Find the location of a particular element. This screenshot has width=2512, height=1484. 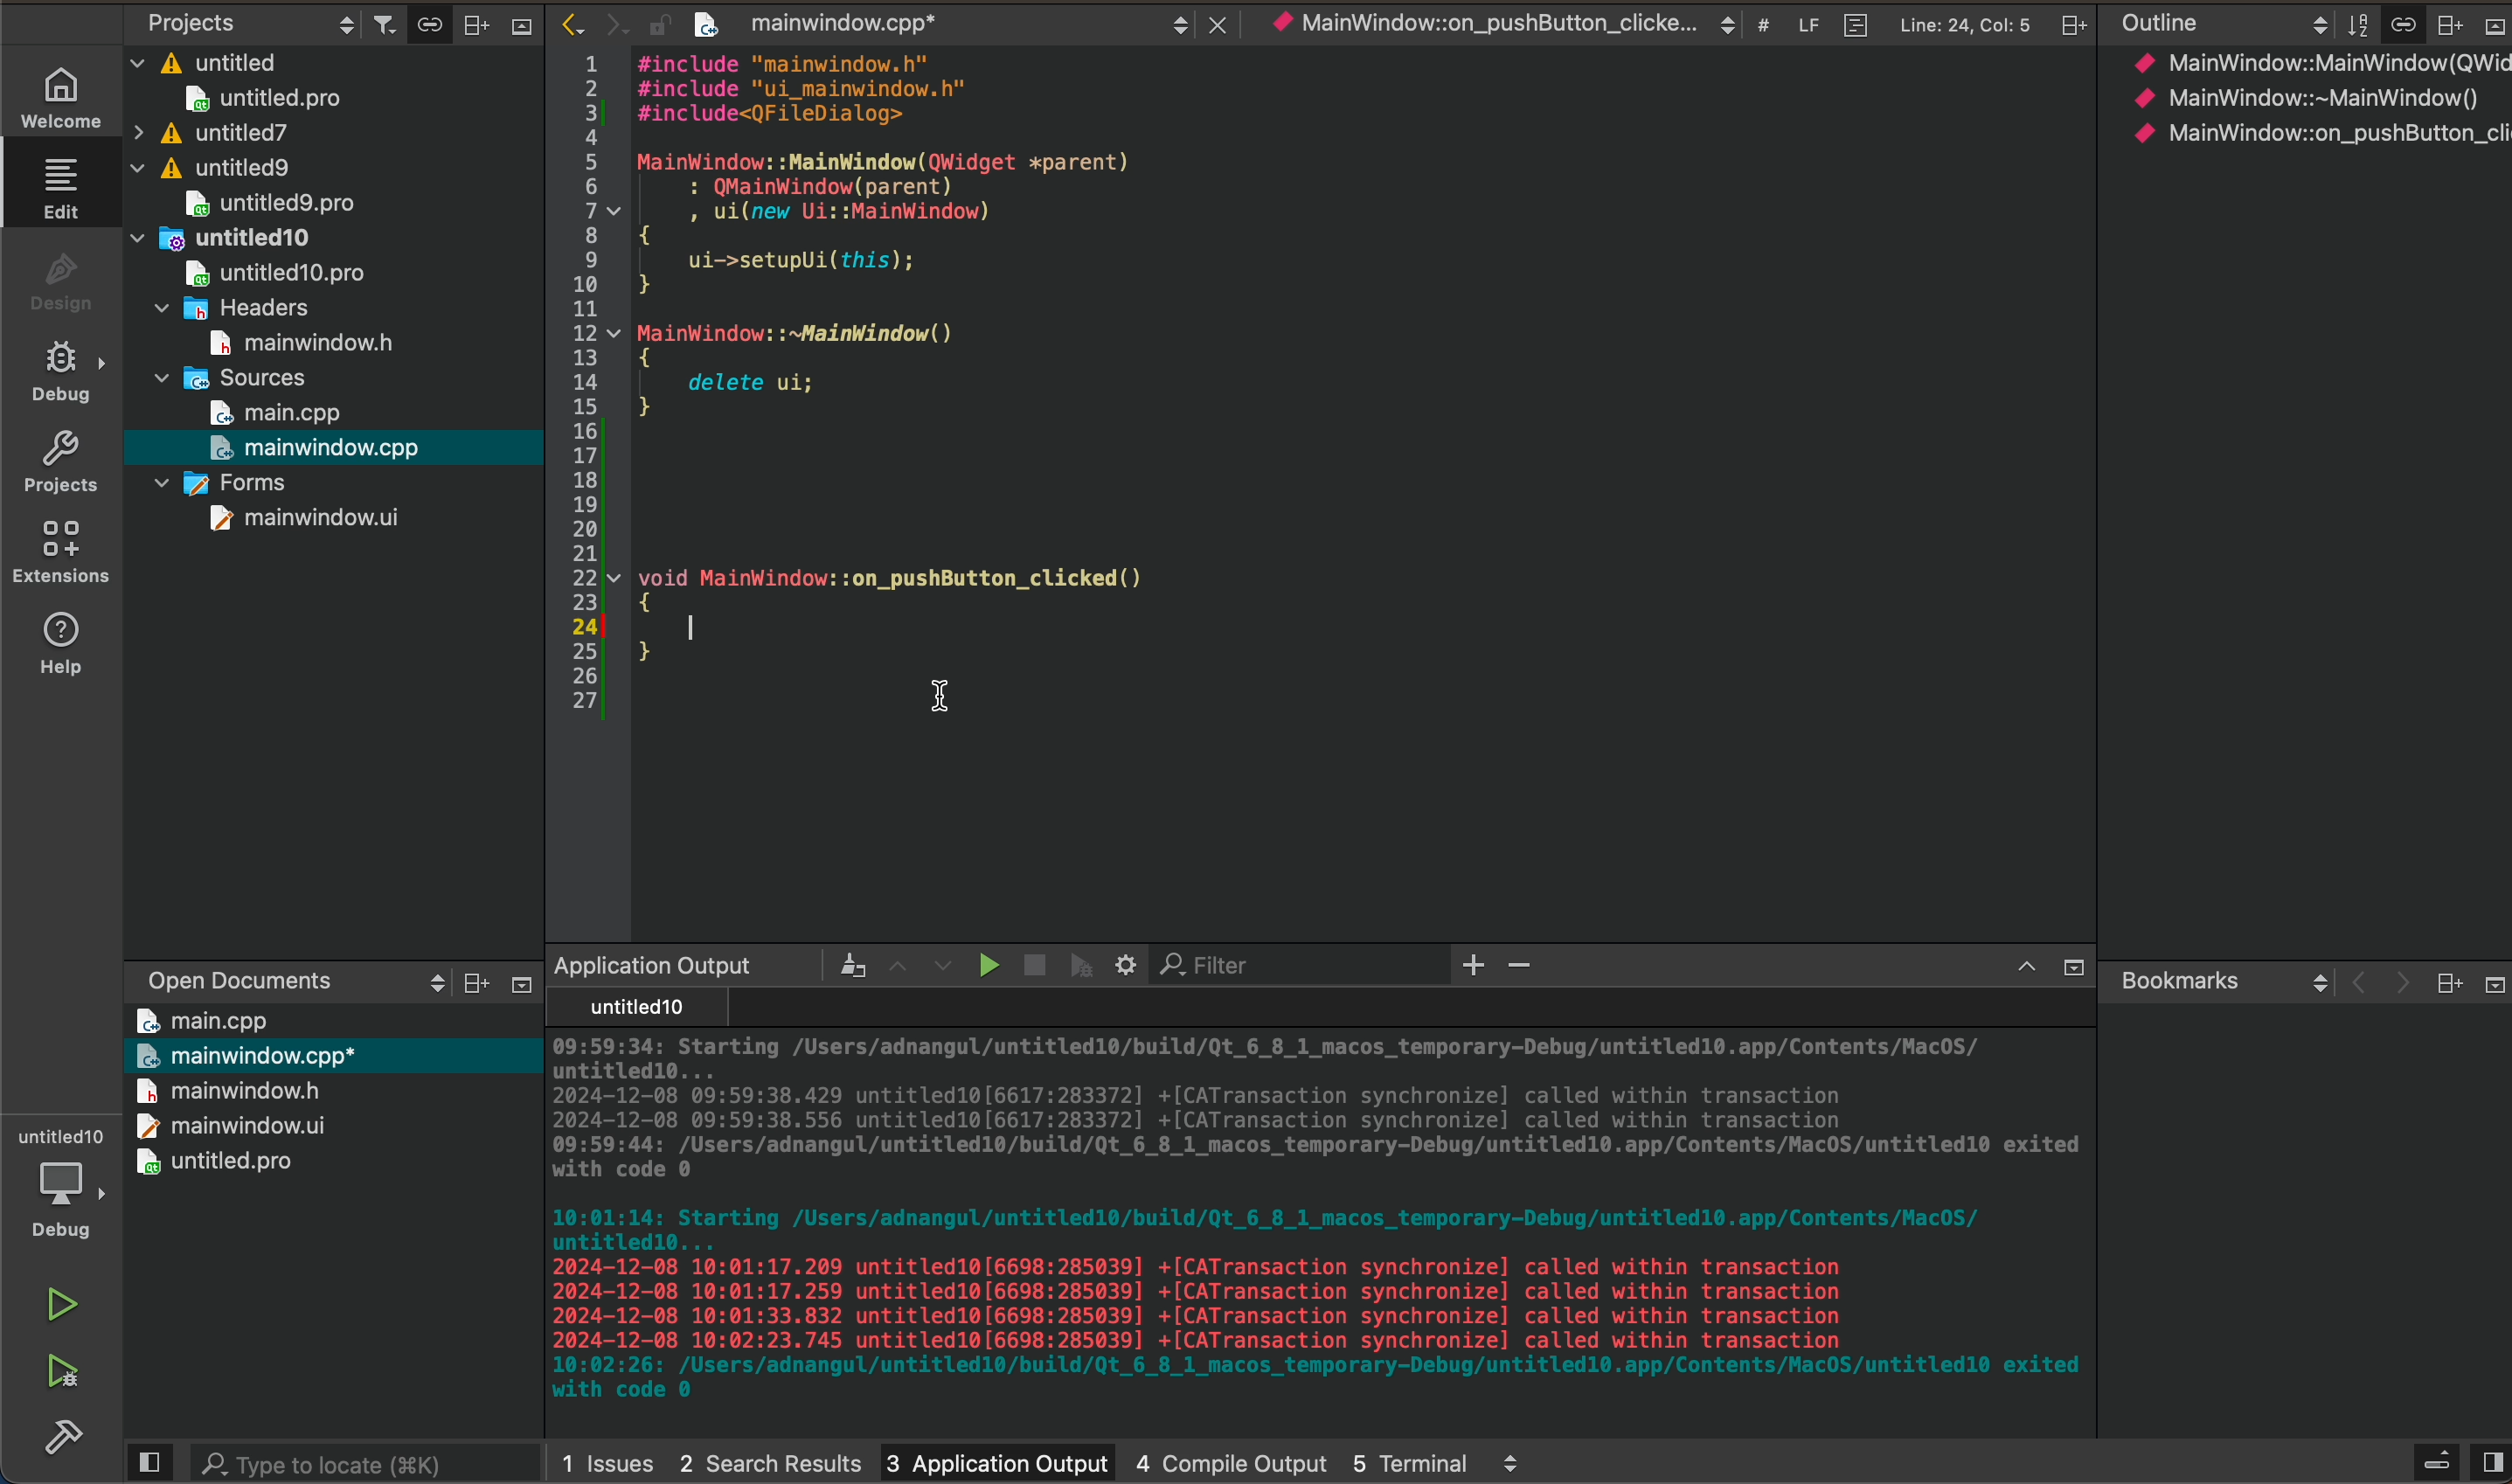

 is located at coordinates (2069, 24).